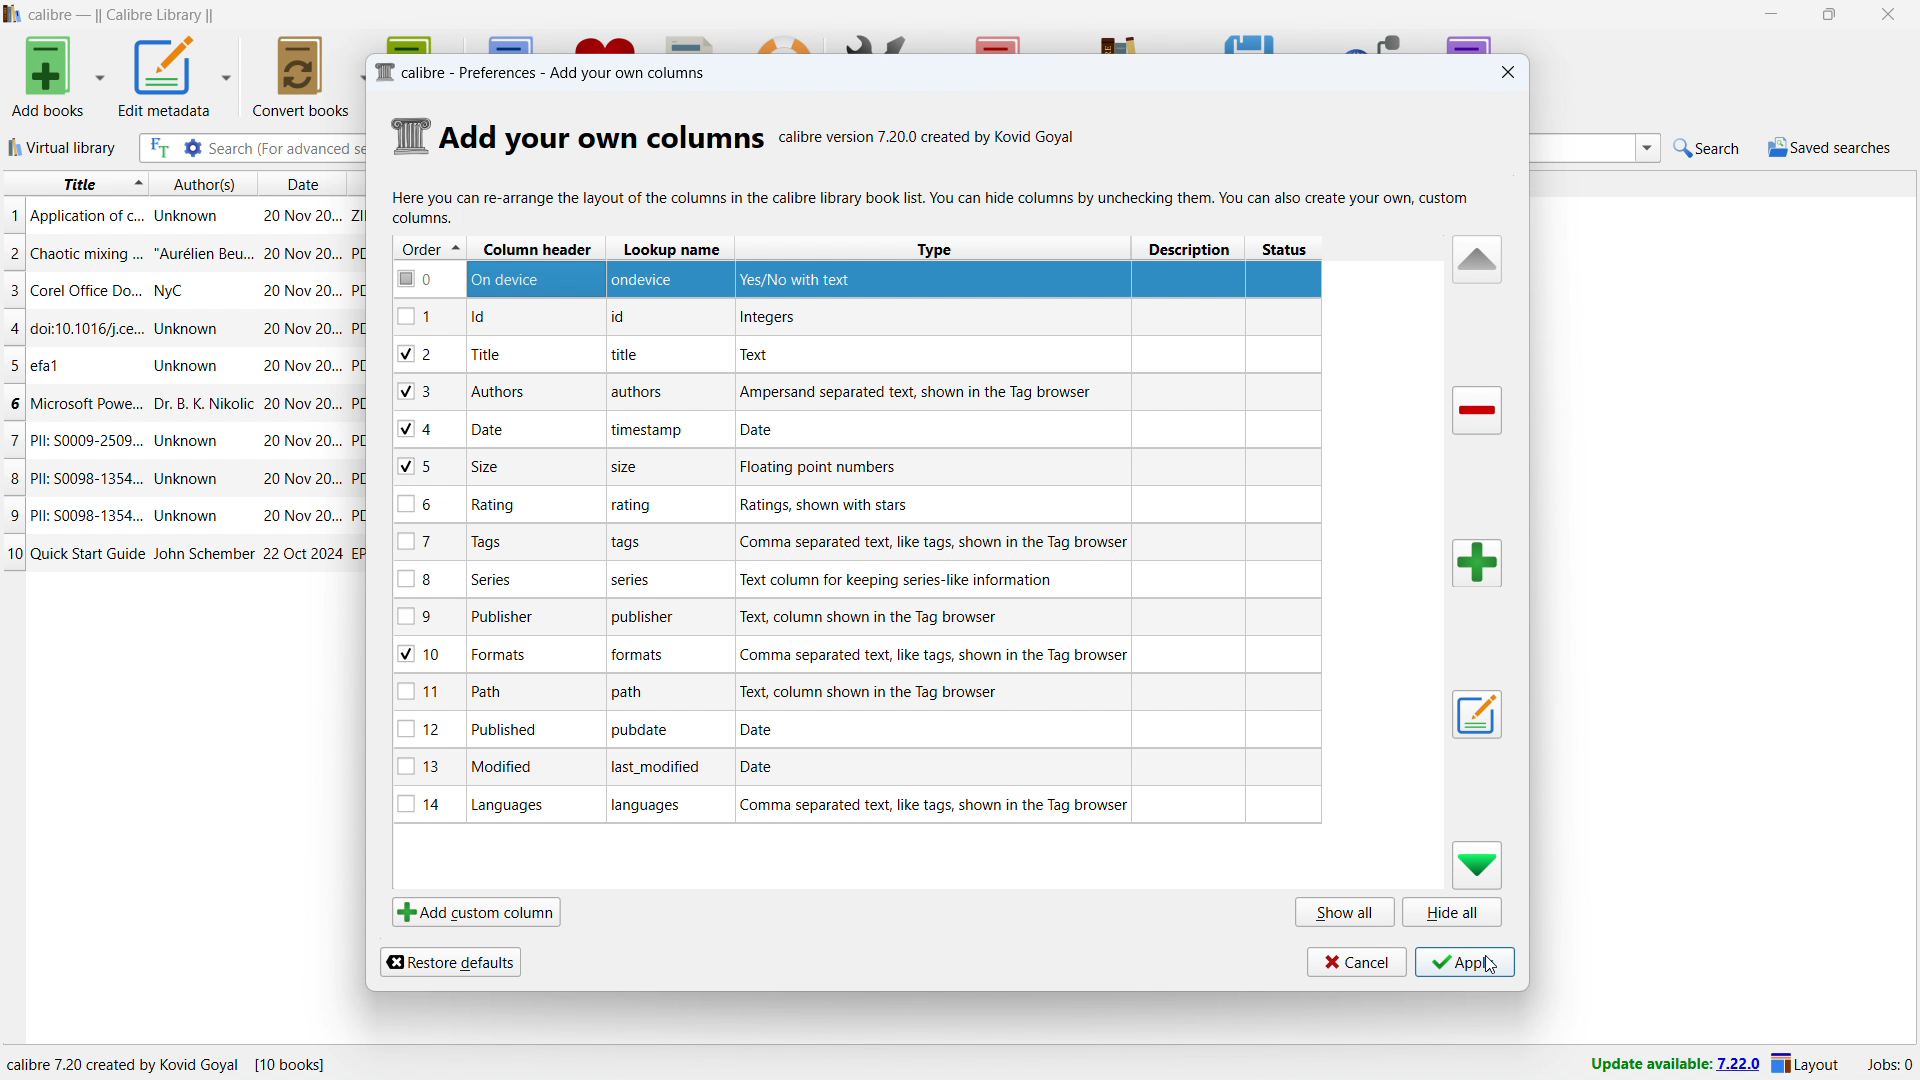 Image resolution: width=1920 pixels, height=1080 pixels. Describe the element at coordinates (935, 655) in the screenshot. I see `Comma separated text, like tags, shown in the Tag browser` at that location.